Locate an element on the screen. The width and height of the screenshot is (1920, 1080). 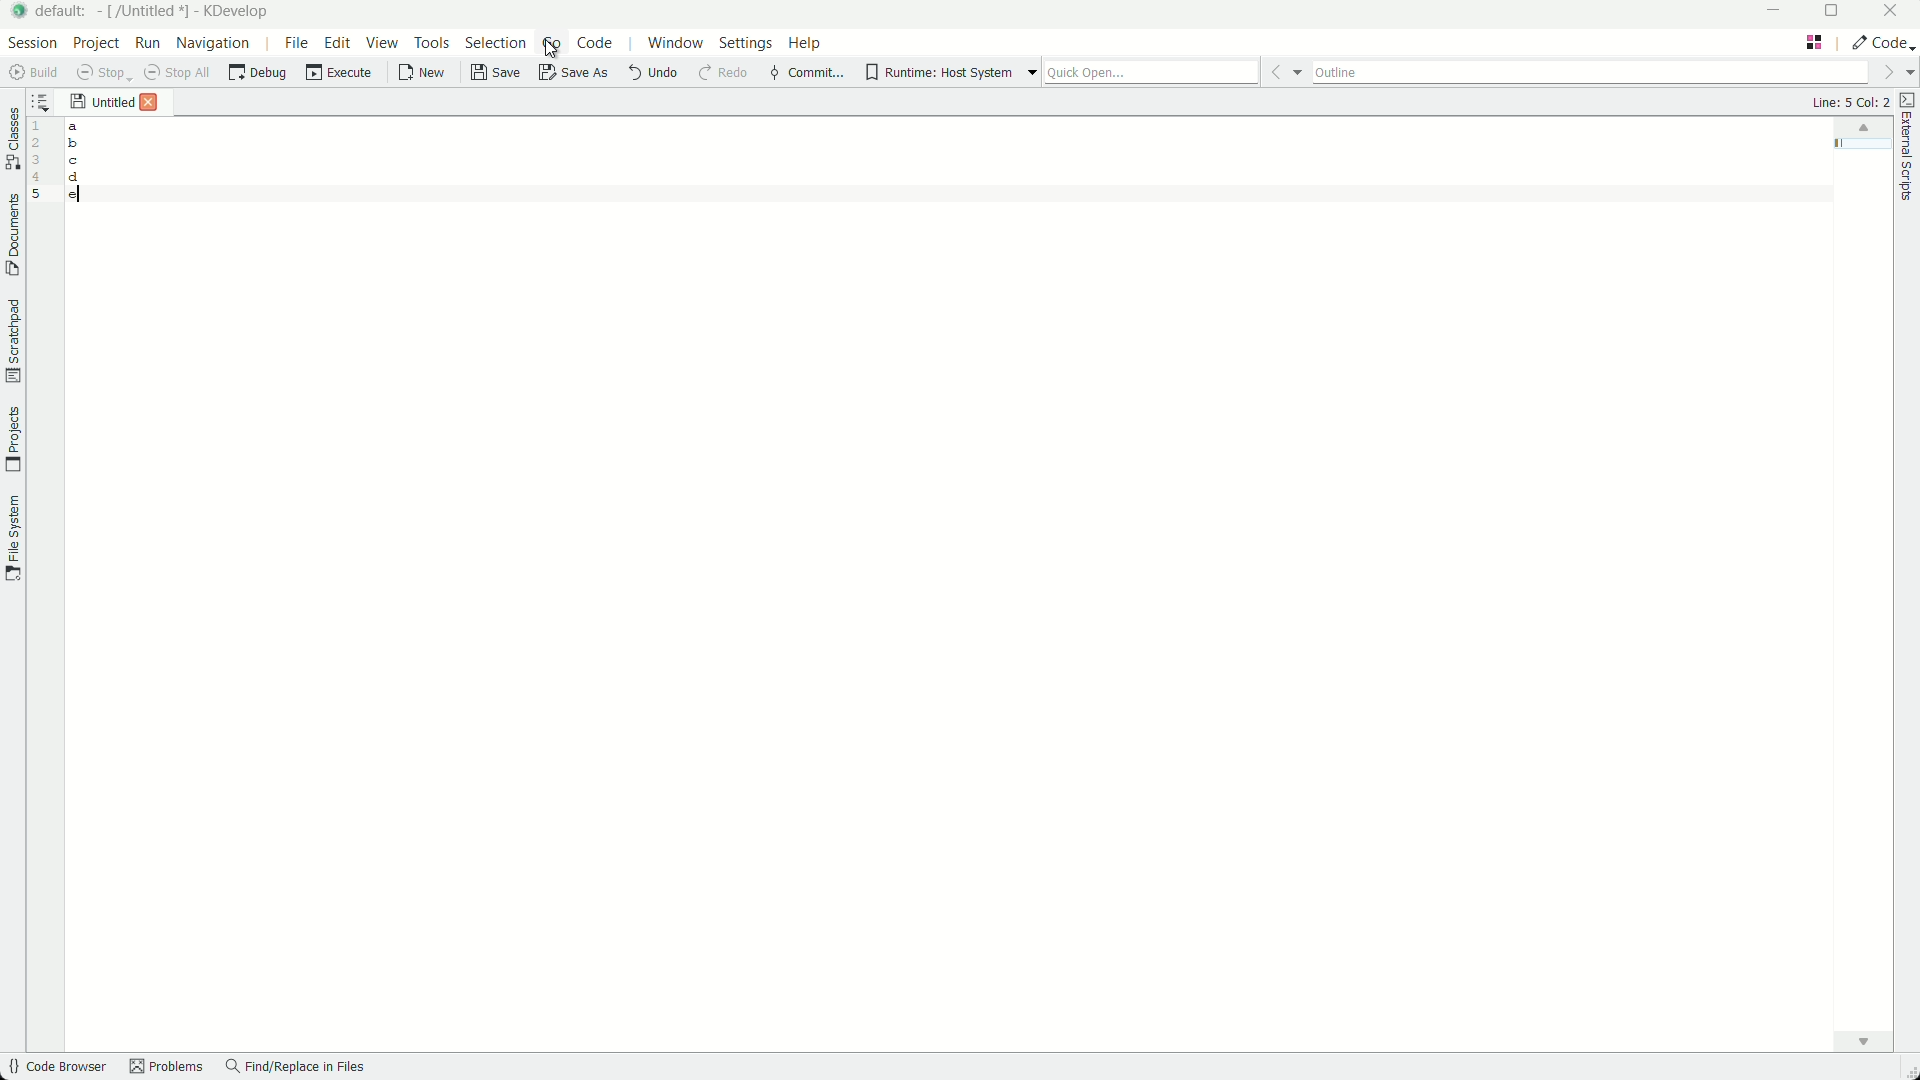
code is located at coordinates (599, 46).